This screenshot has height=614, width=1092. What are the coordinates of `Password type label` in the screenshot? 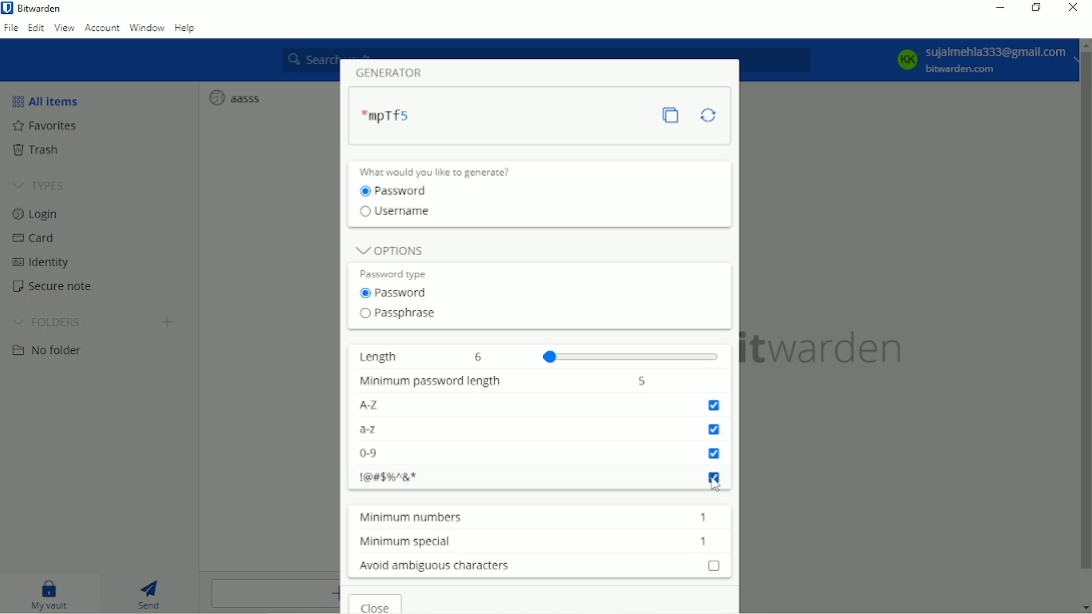 It's located at (397, 273).